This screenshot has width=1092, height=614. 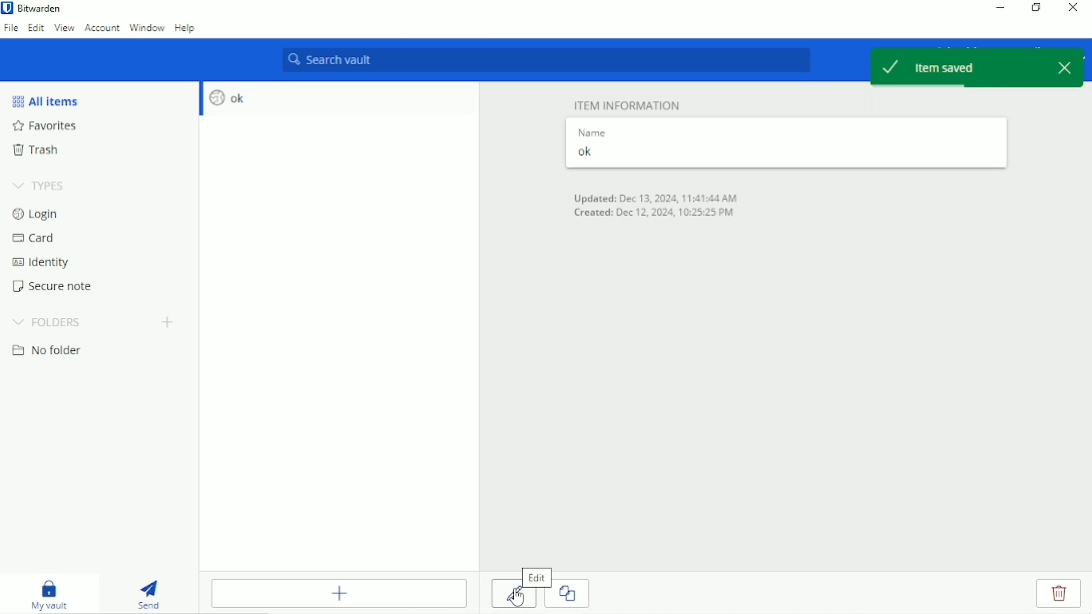 What do you see at coordinates (1067, 67) in the screenshot?
I see `Close notification` at bounding box center [1067, 67].